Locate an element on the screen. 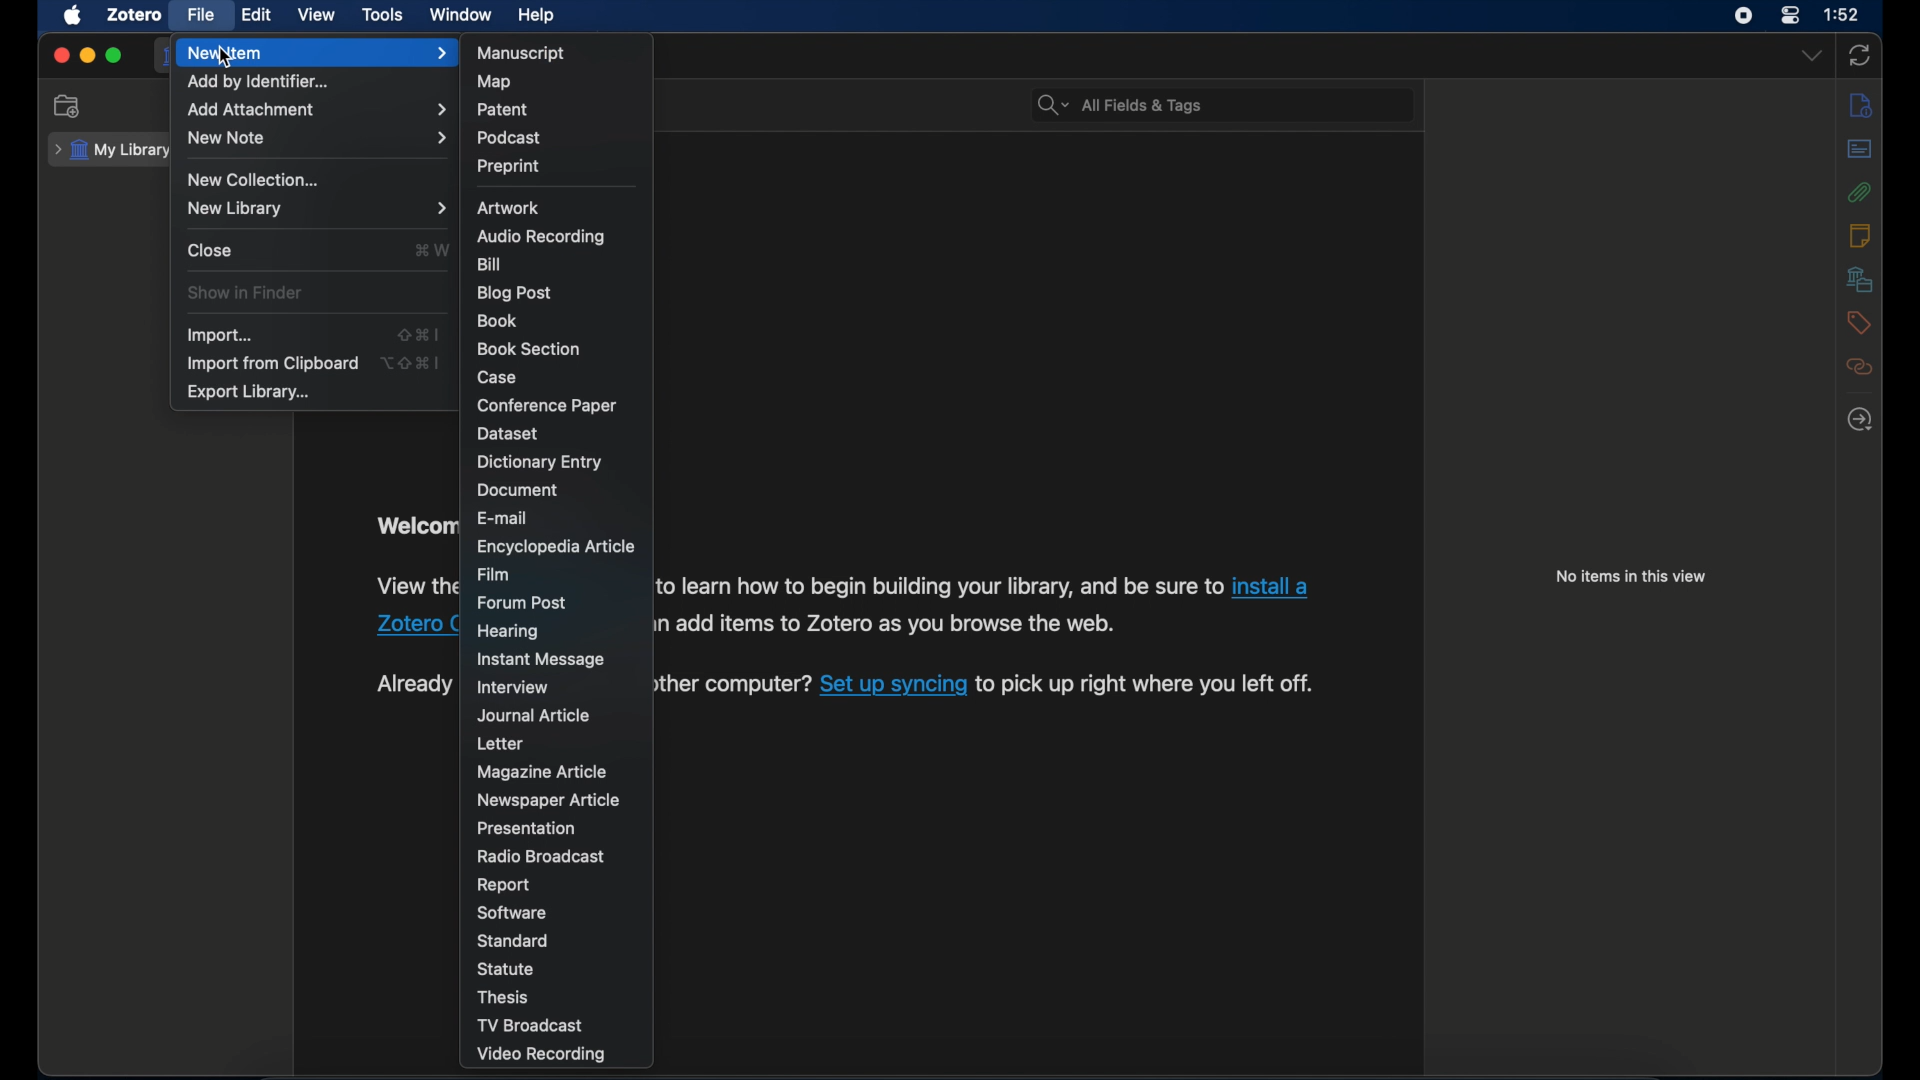  new item is located at coordinates (316, 53).